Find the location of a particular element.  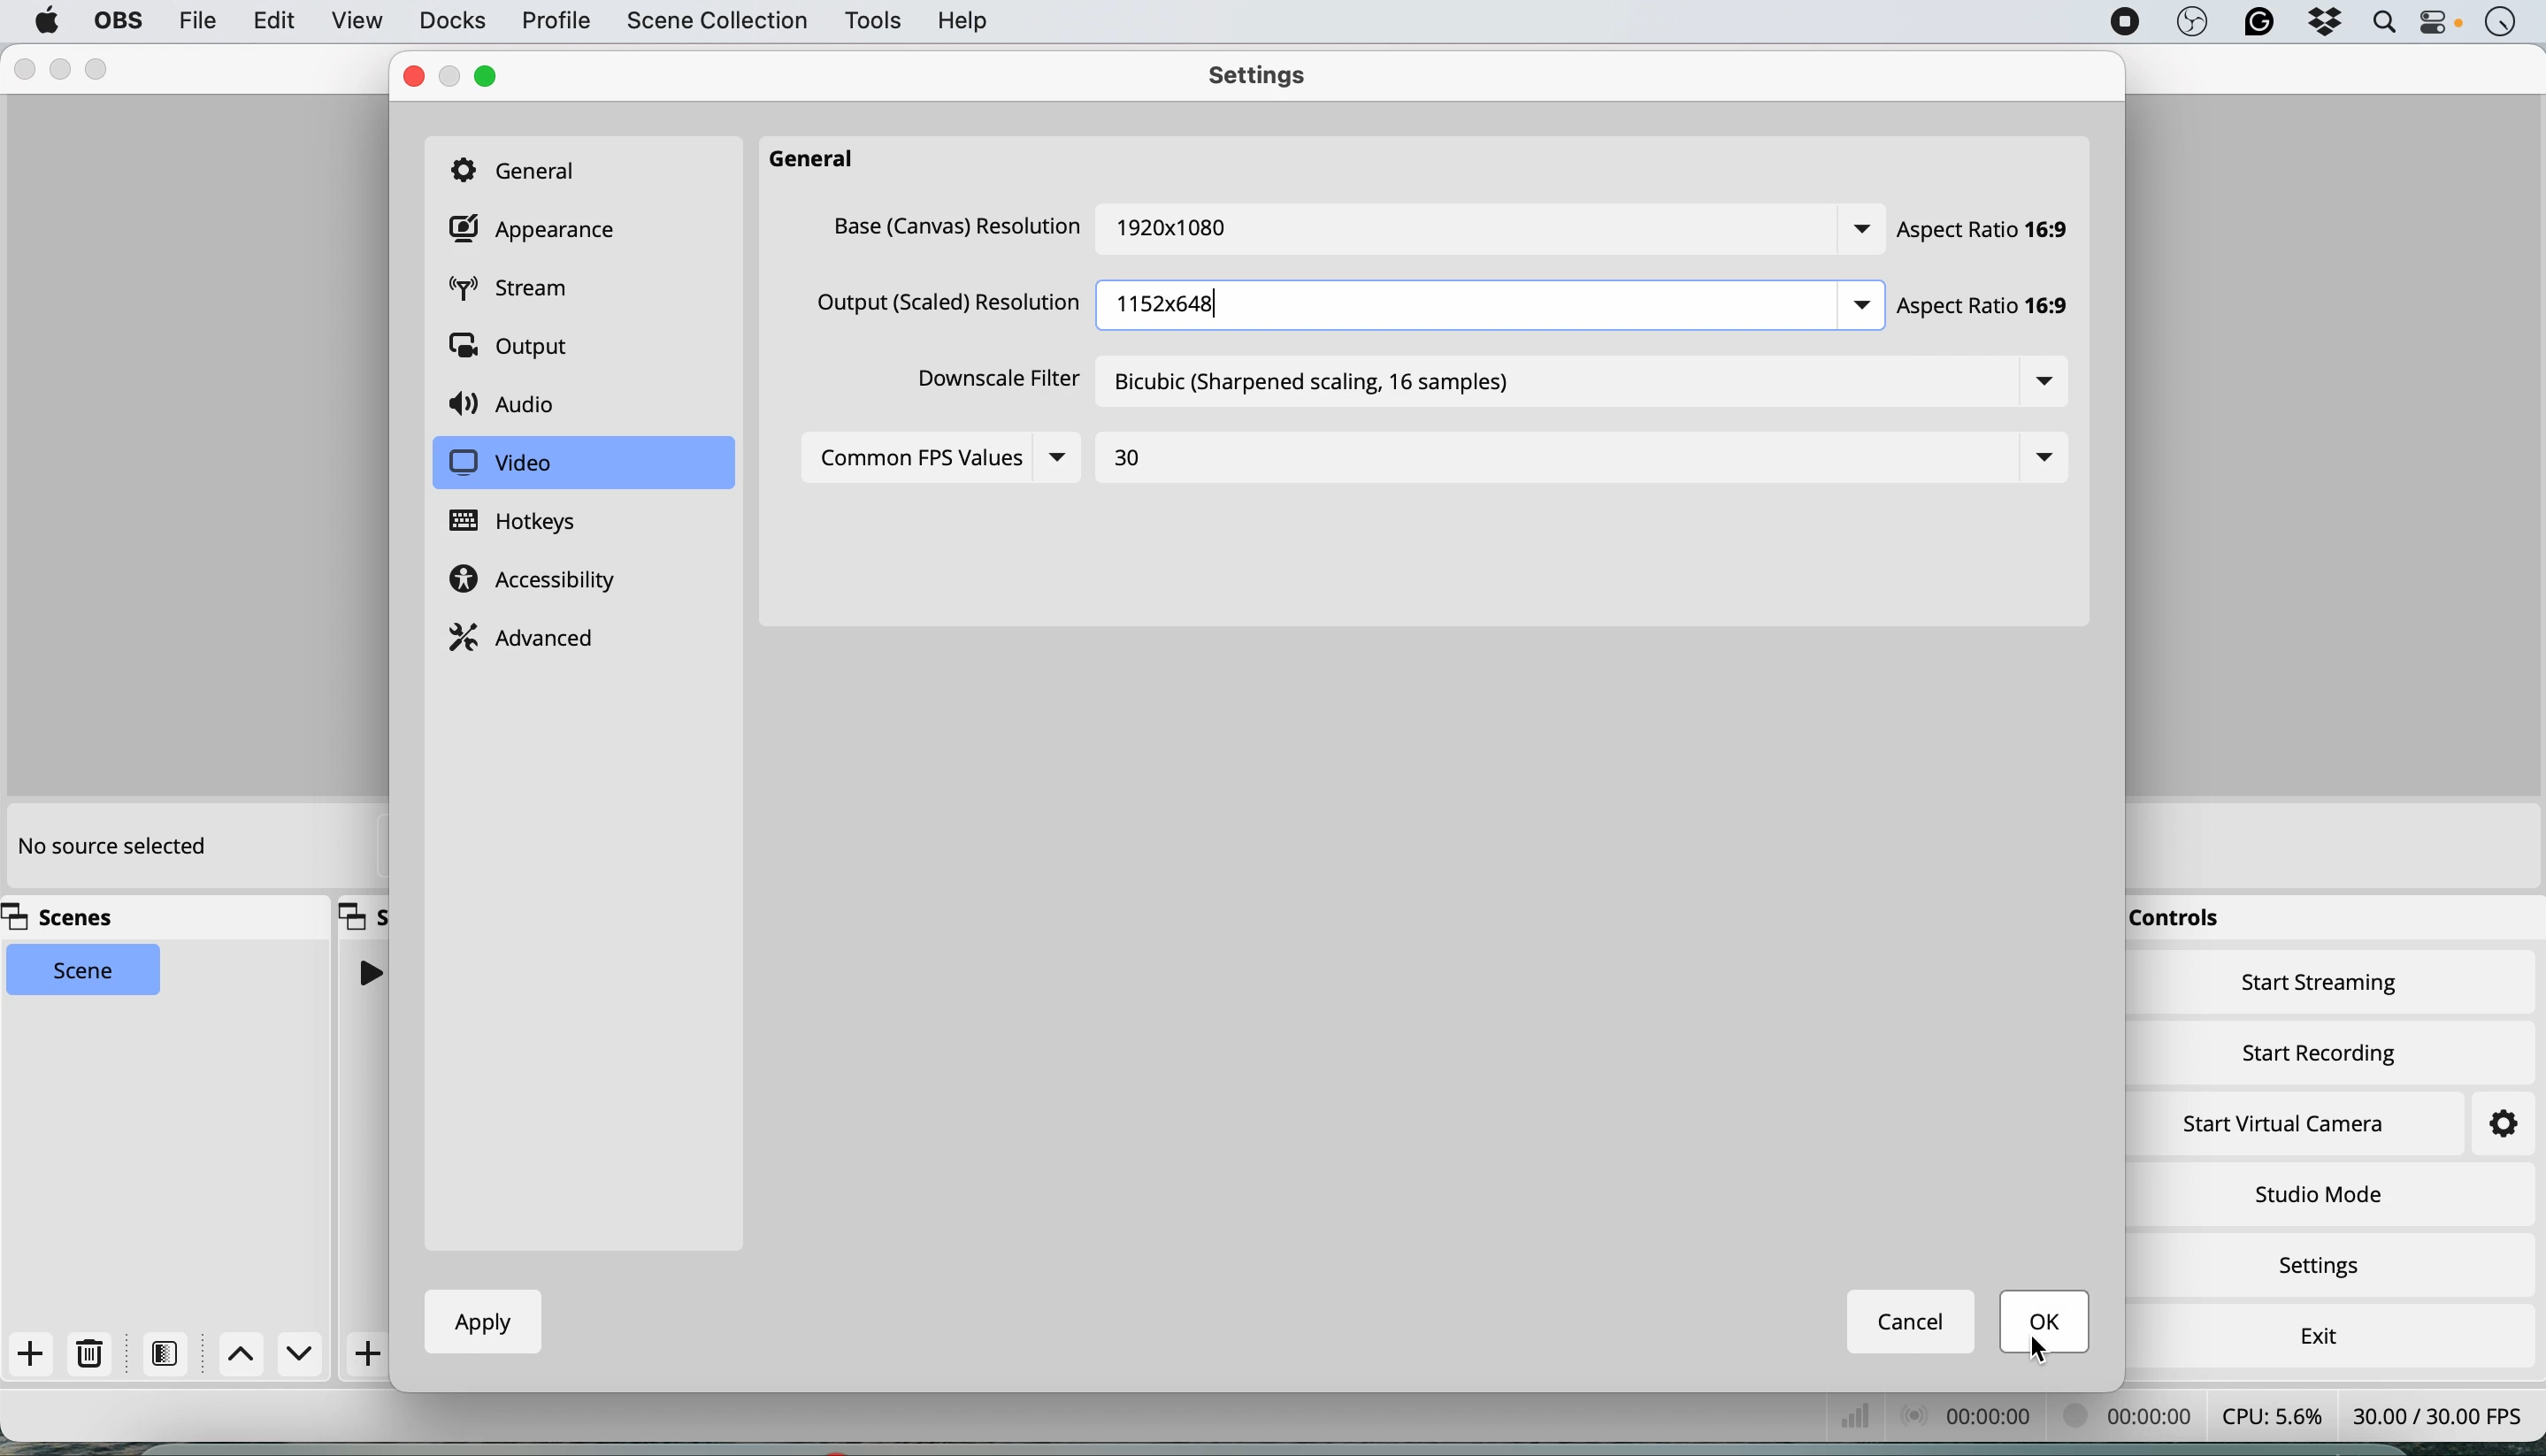

time is located at coordinates (2500, 24).